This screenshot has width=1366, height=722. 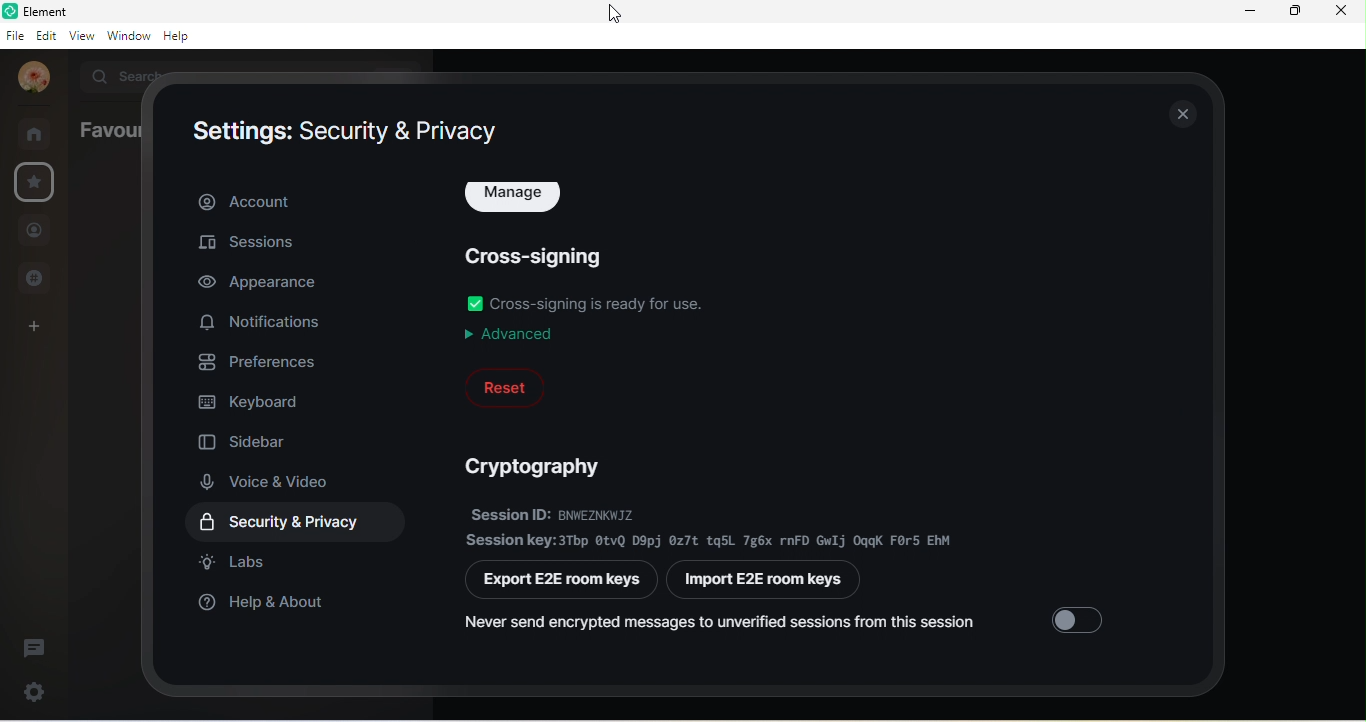 I want to click on appearance, so click(x=259, y=283).